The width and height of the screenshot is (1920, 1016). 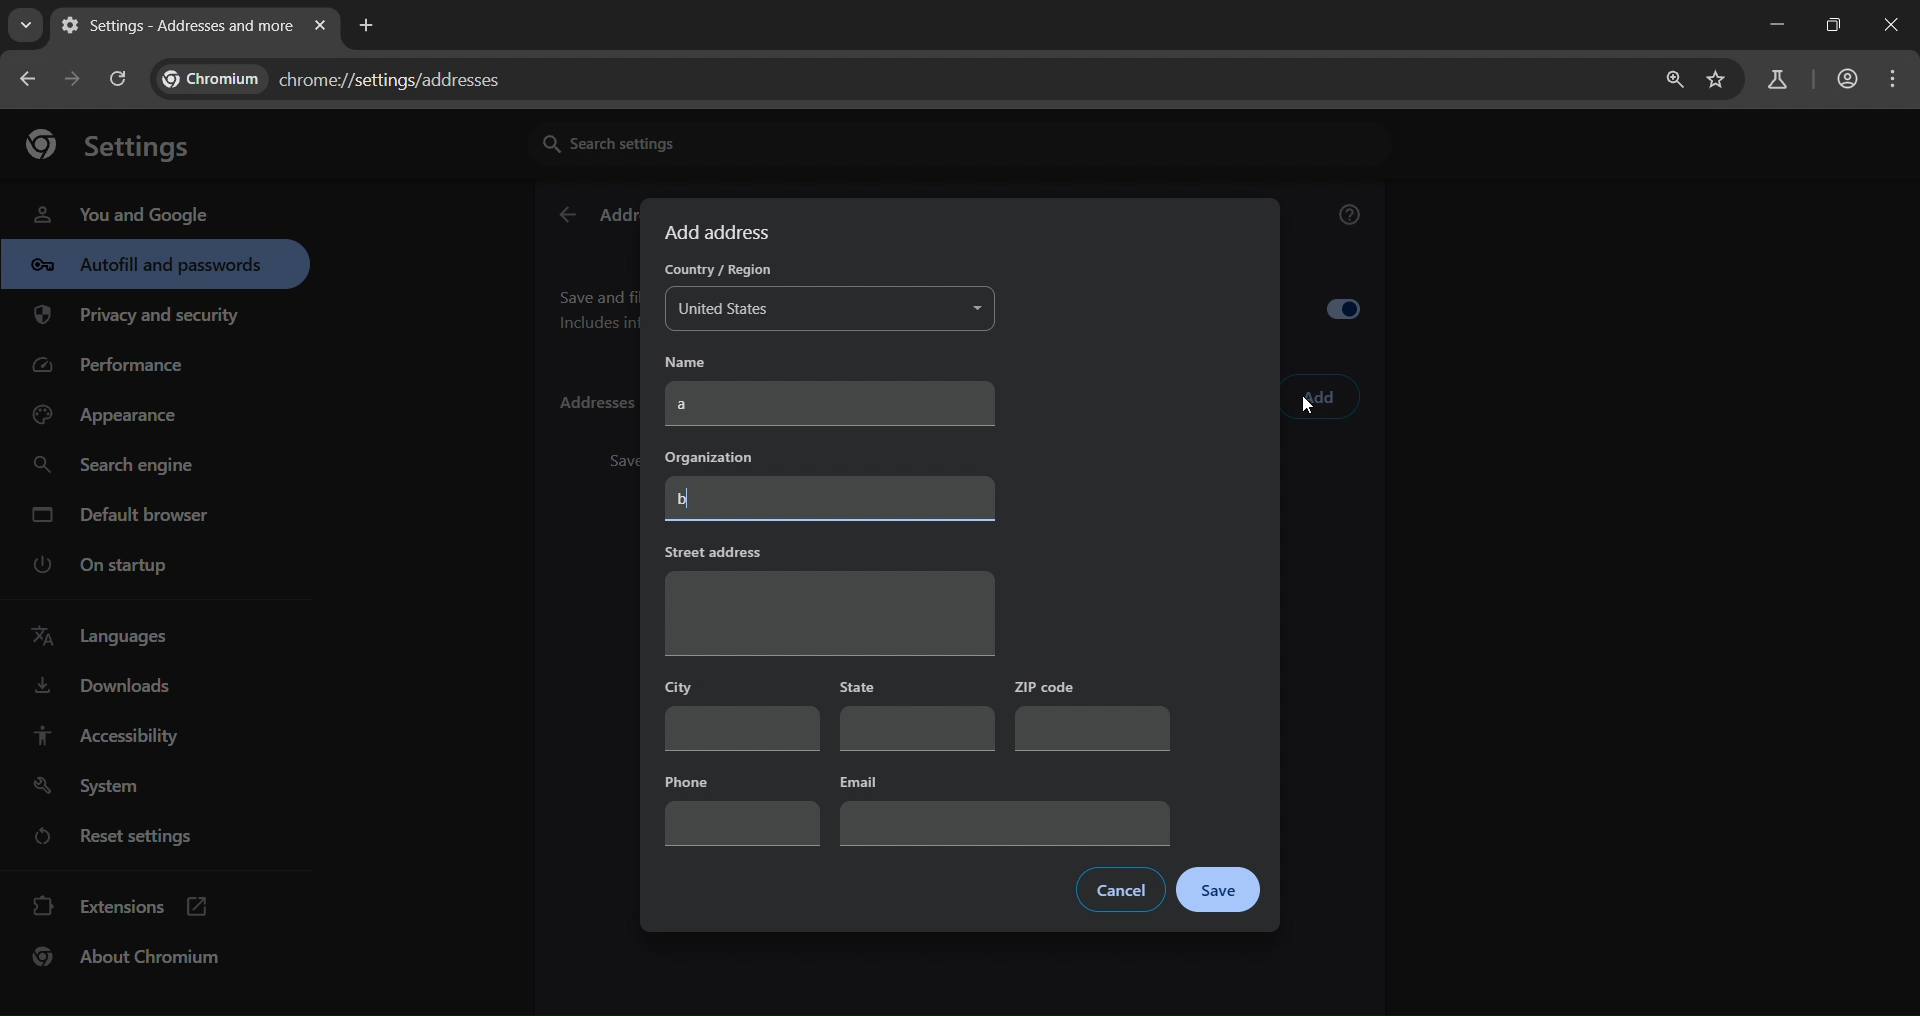 What do you see at coordinates (714, 272) in the screenshot?
I see `country` at bounding box center [714, 272].